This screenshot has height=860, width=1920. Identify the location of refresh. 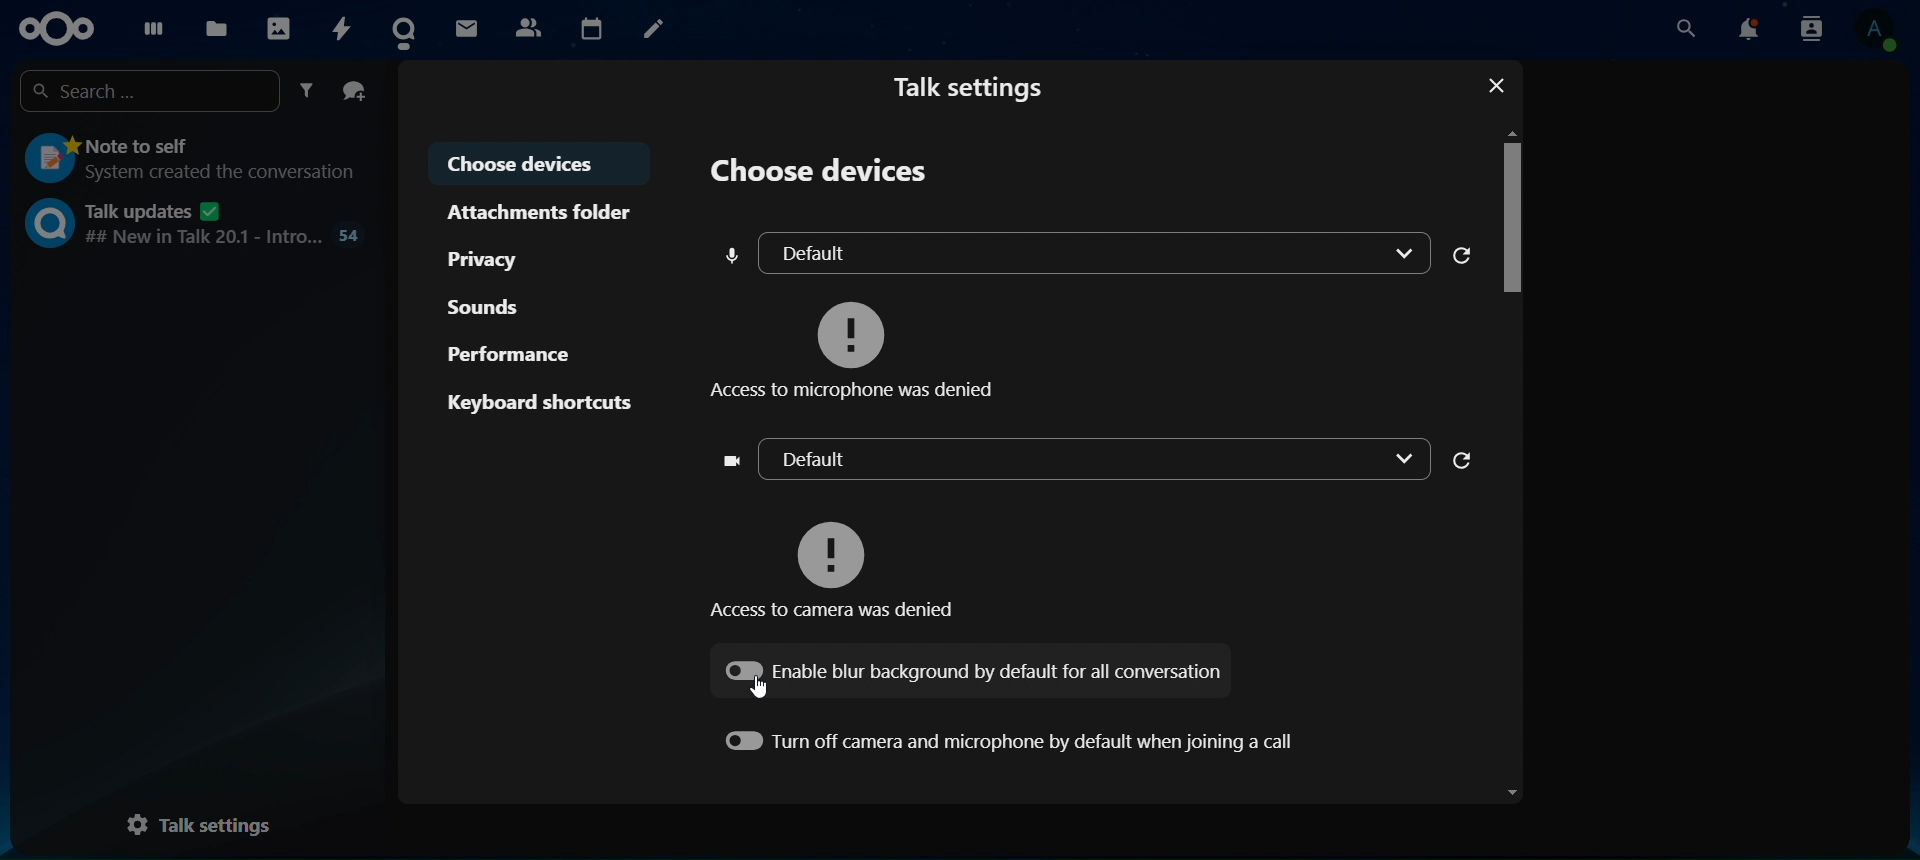
(1464, 254).